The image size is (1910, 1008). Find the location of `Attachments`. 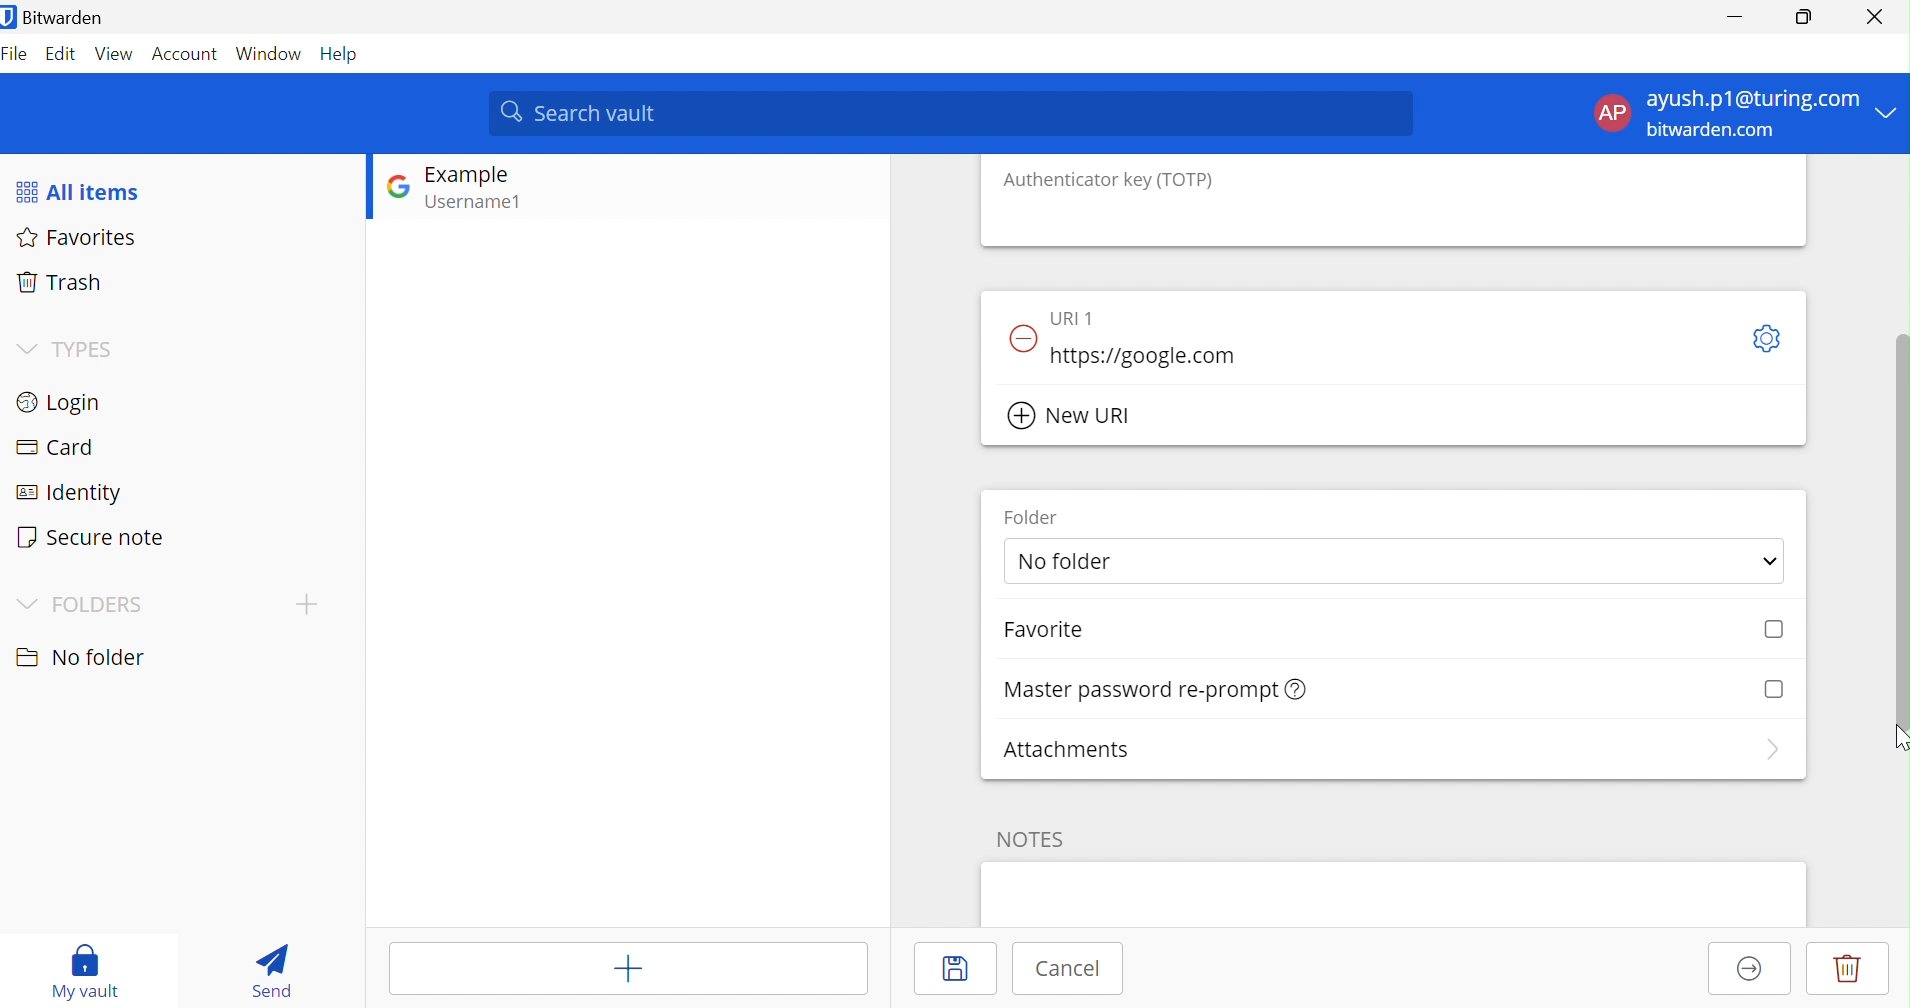

Attachments is located at coordinates (1067, 749).